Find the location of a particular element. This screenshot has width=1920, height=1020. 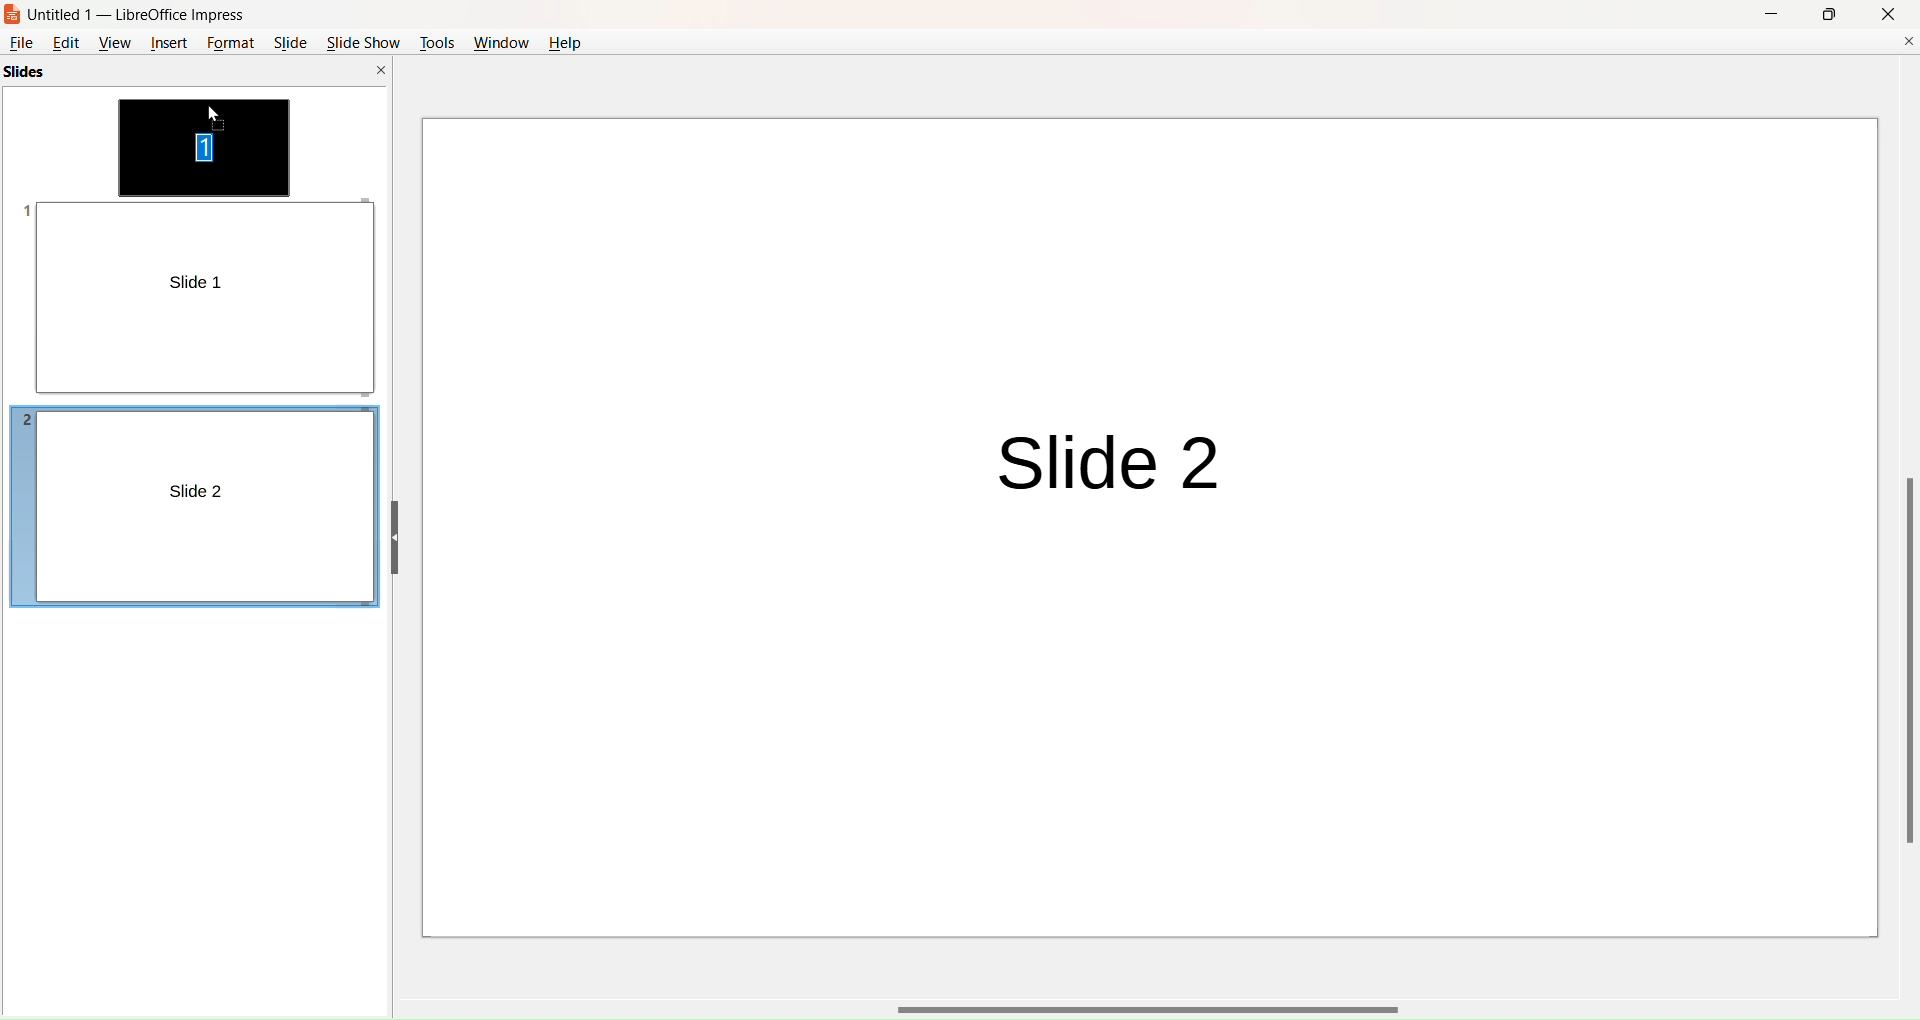

slides is located at coordinates (24, 74).